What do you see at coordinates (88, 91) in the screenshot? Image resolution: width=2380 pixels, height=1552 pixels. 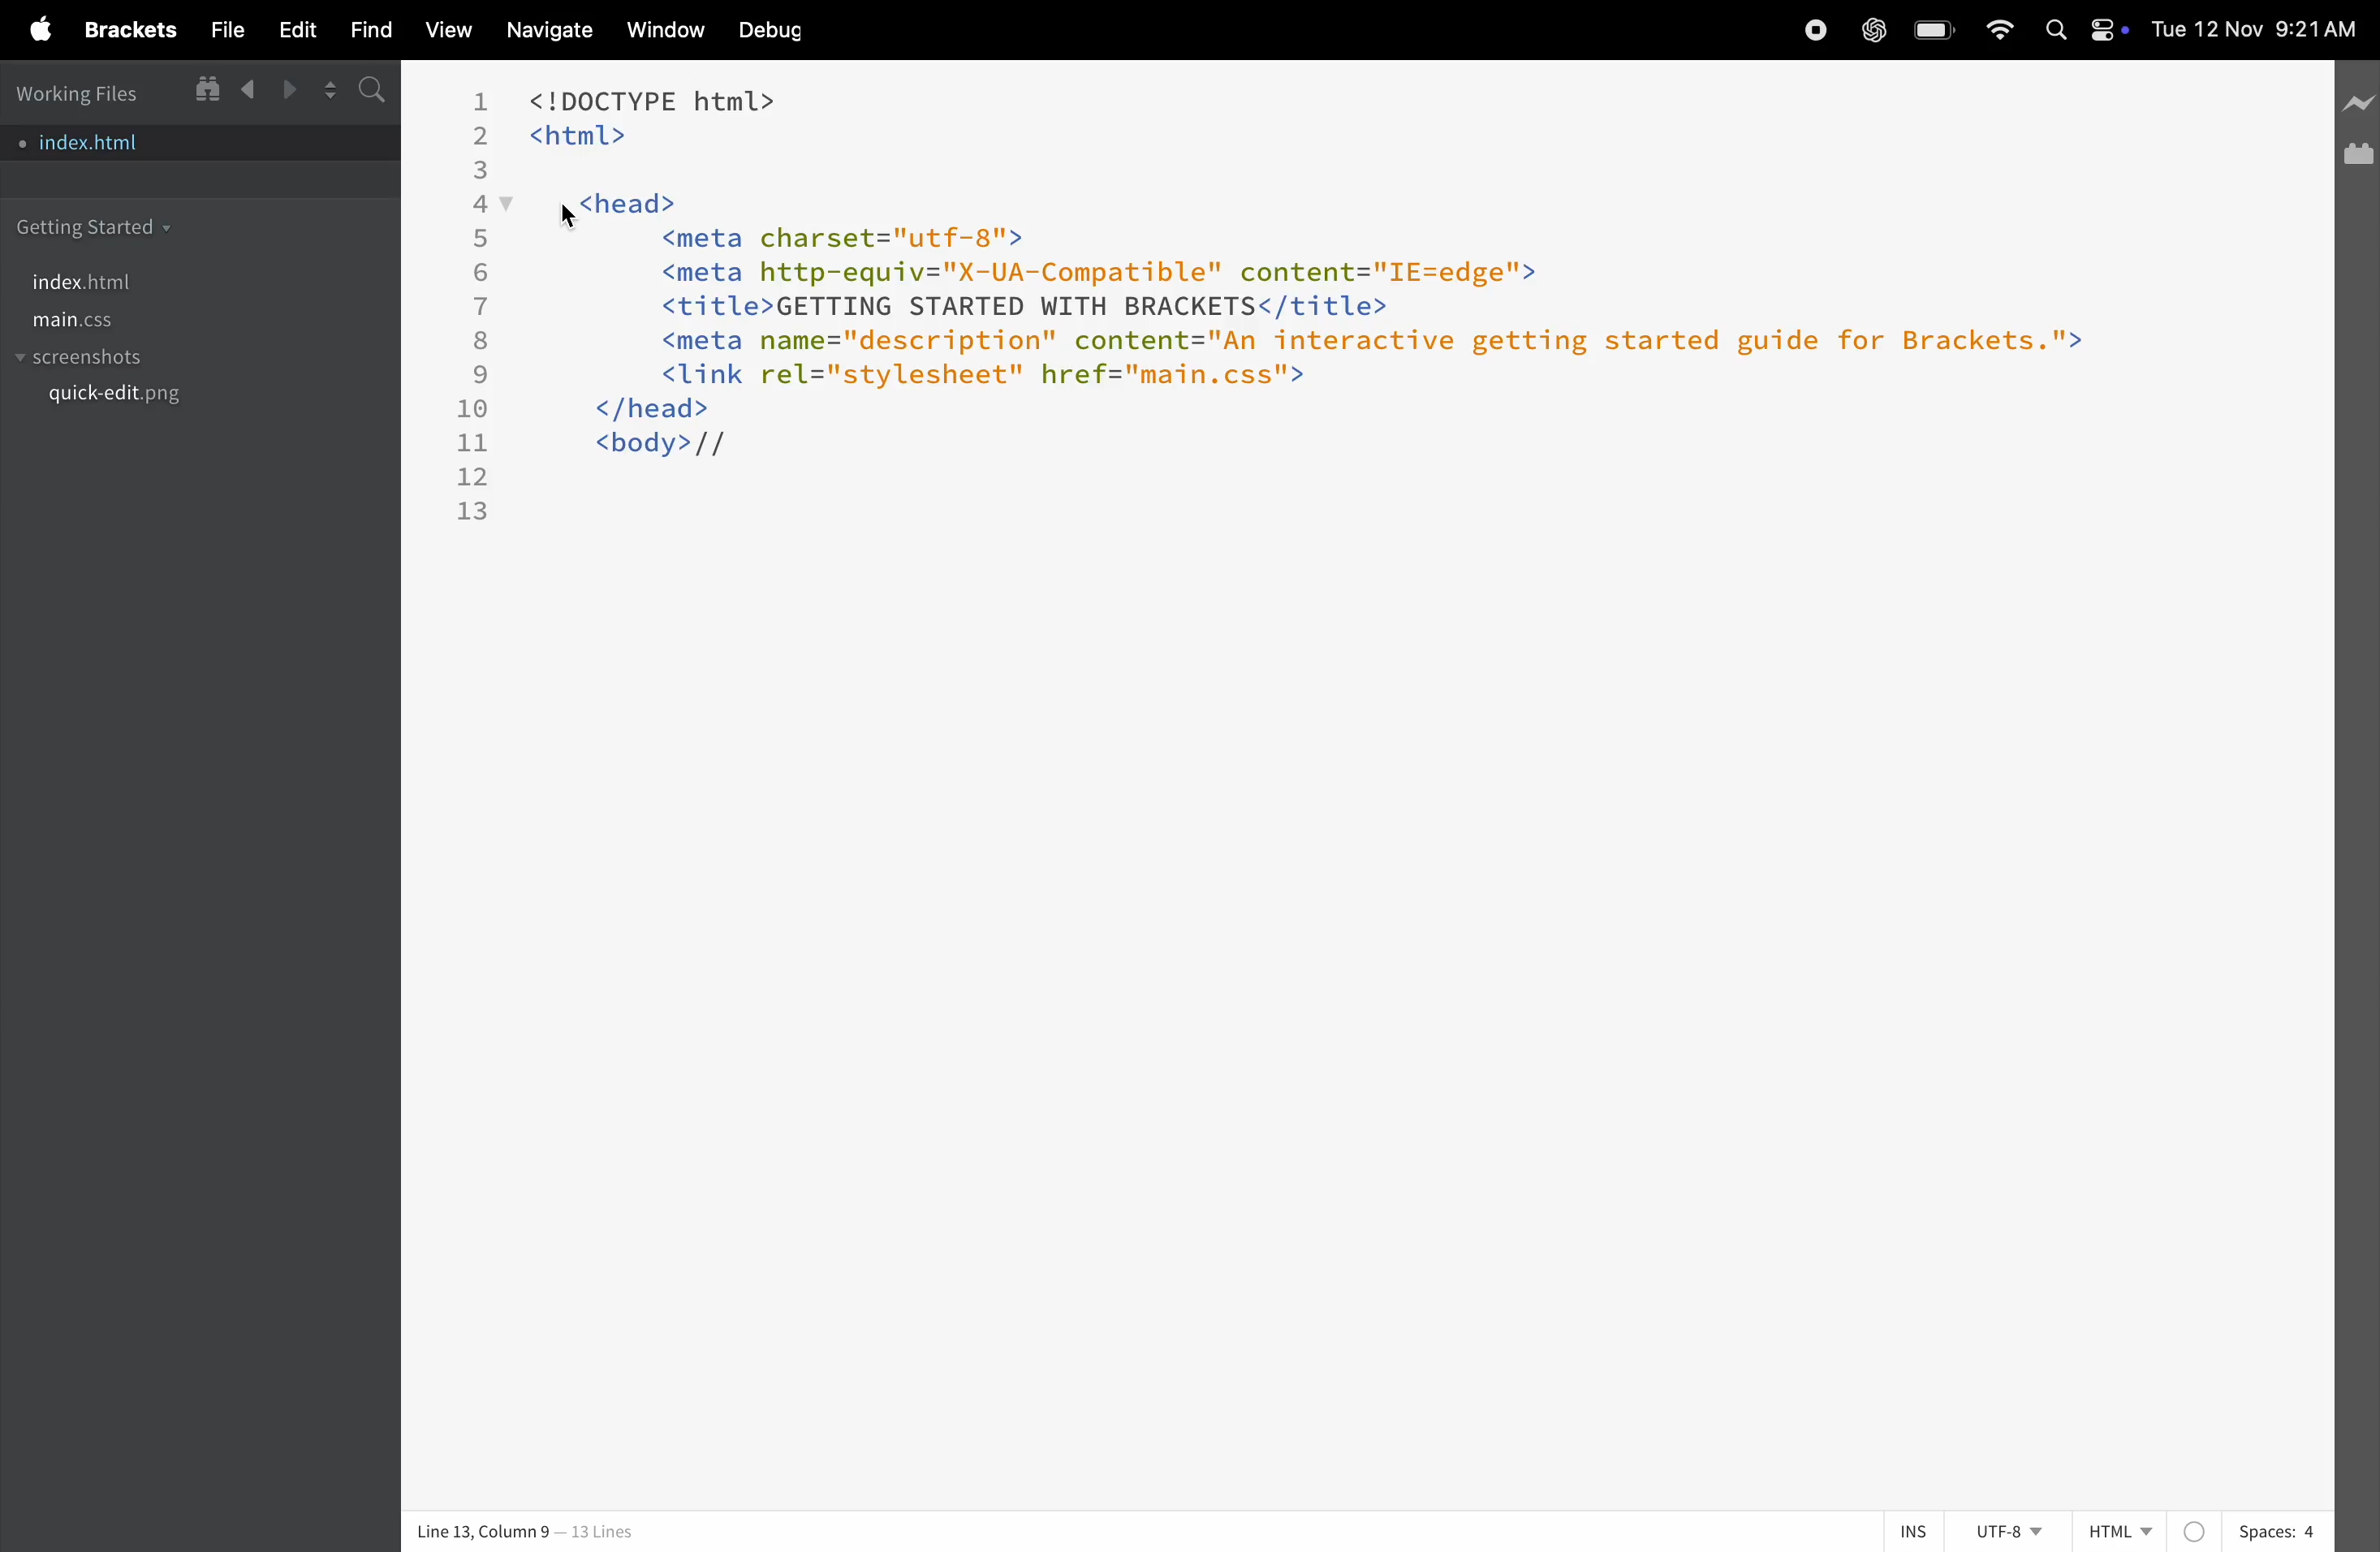 I see `working files` at bounding box center [88, 91].